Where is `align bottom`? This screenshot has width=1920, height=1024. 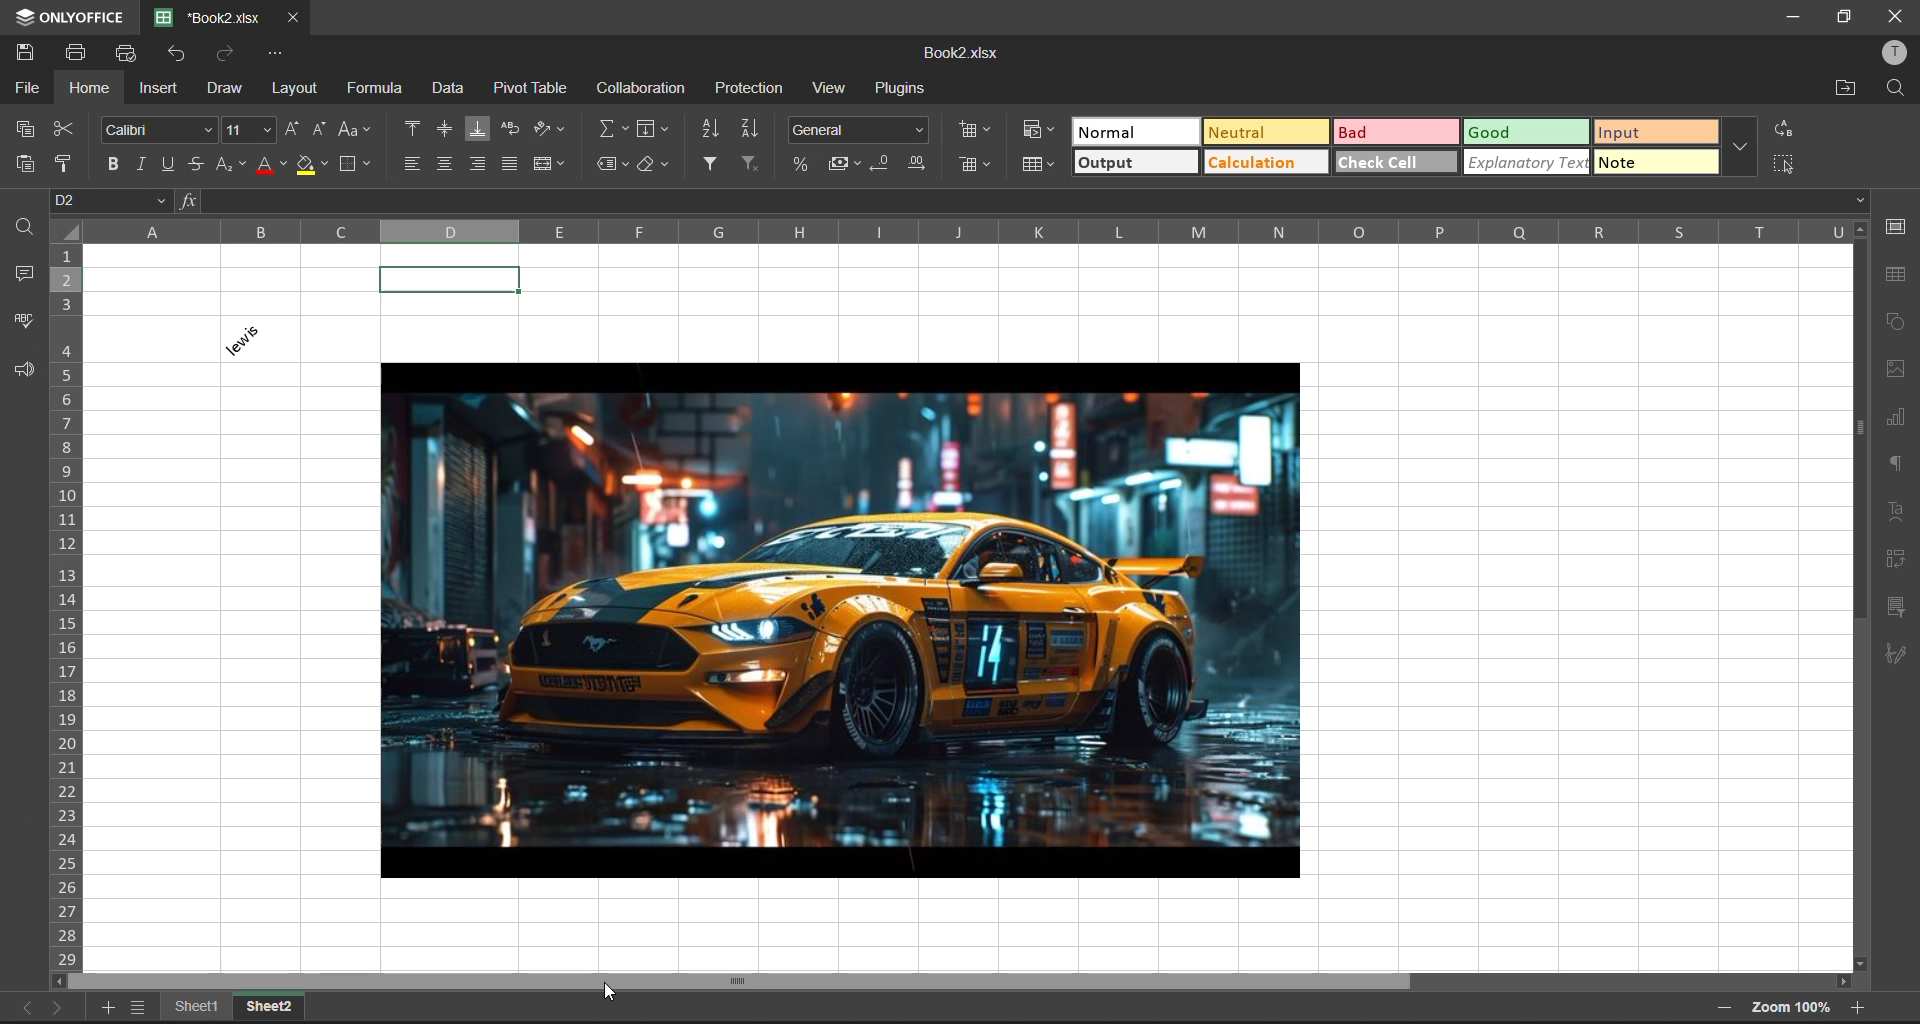 align bottom is located at coordinates (478, 127).